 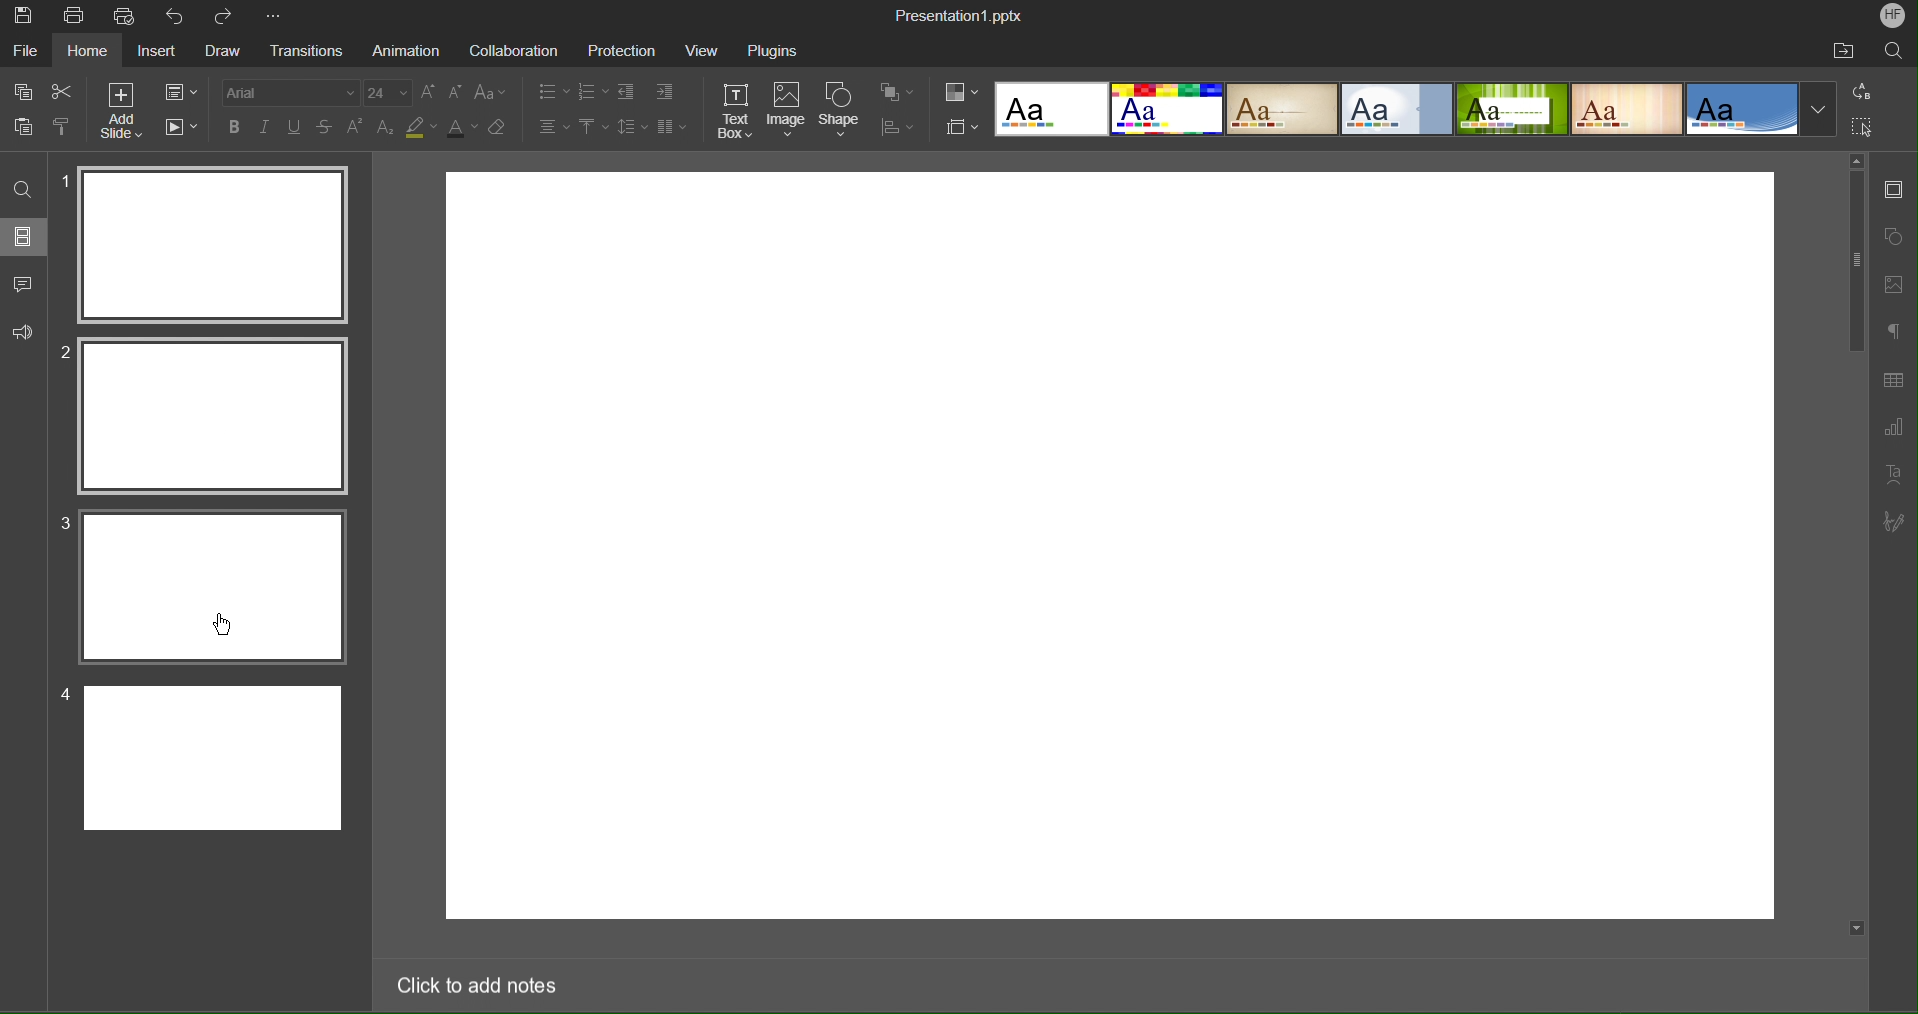 I want to click on Templates, so click(x=1419, y=109).